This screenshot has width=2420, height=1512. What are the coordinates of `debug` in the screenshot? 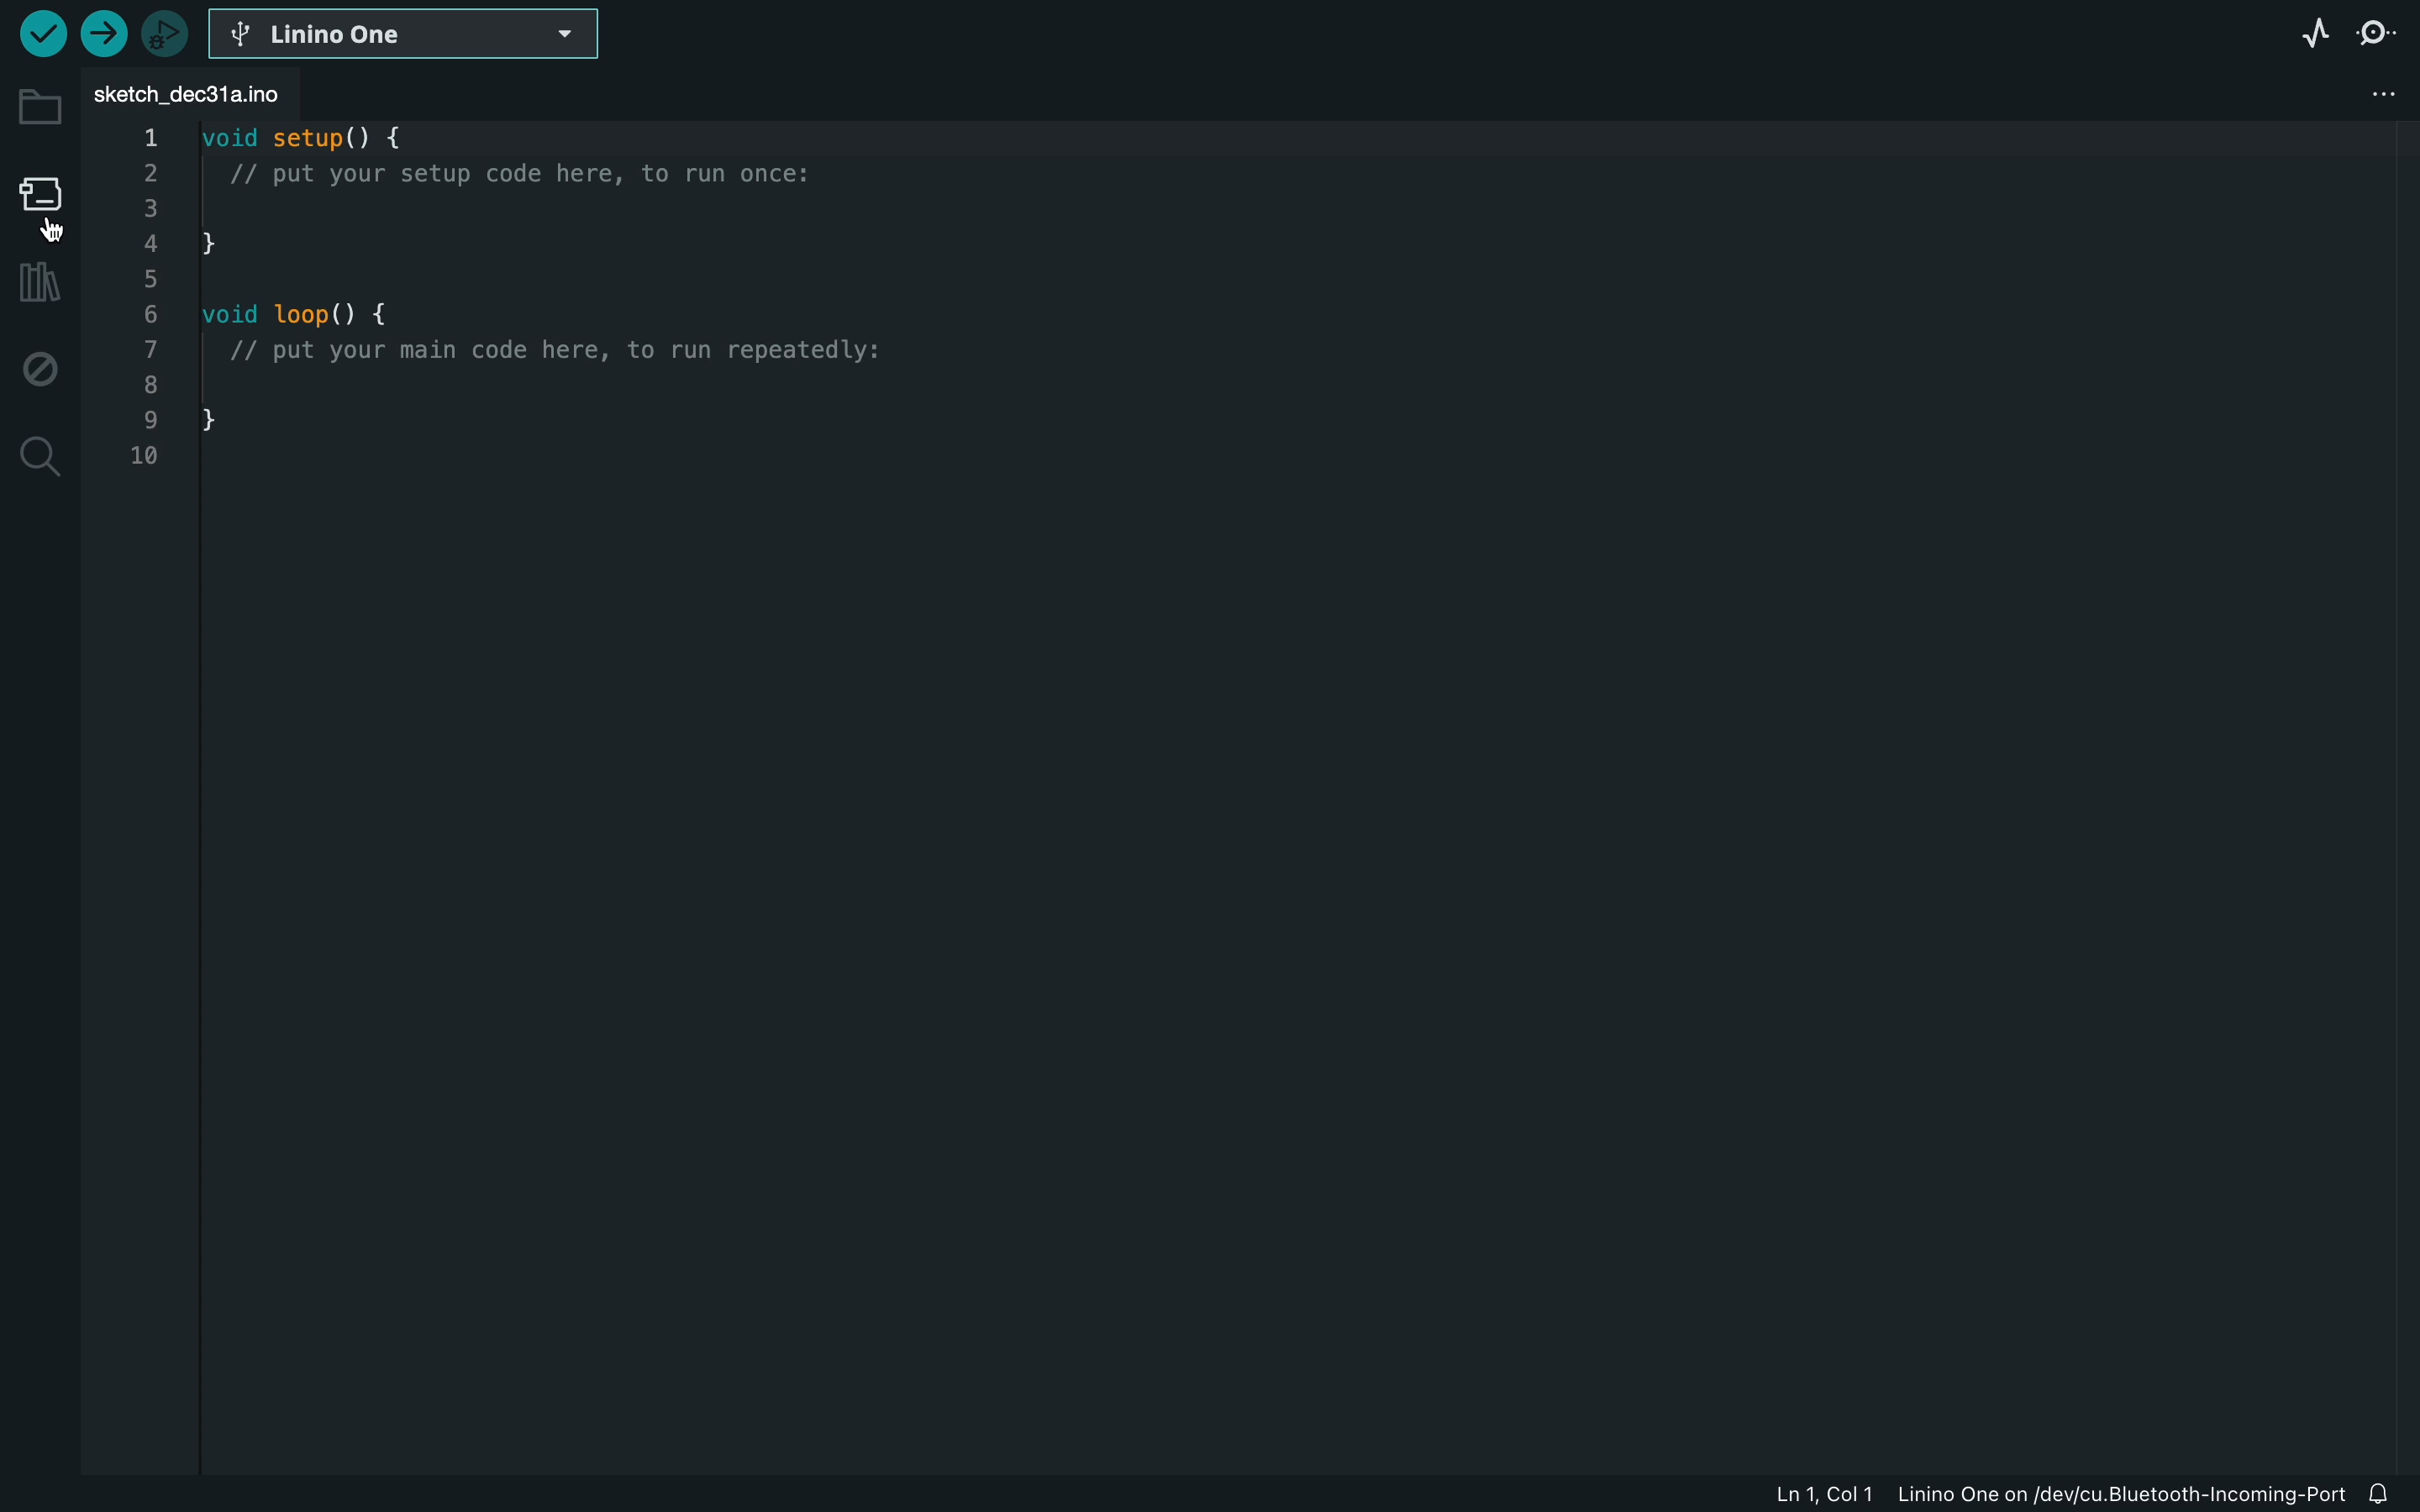 It's located at (40, 370).